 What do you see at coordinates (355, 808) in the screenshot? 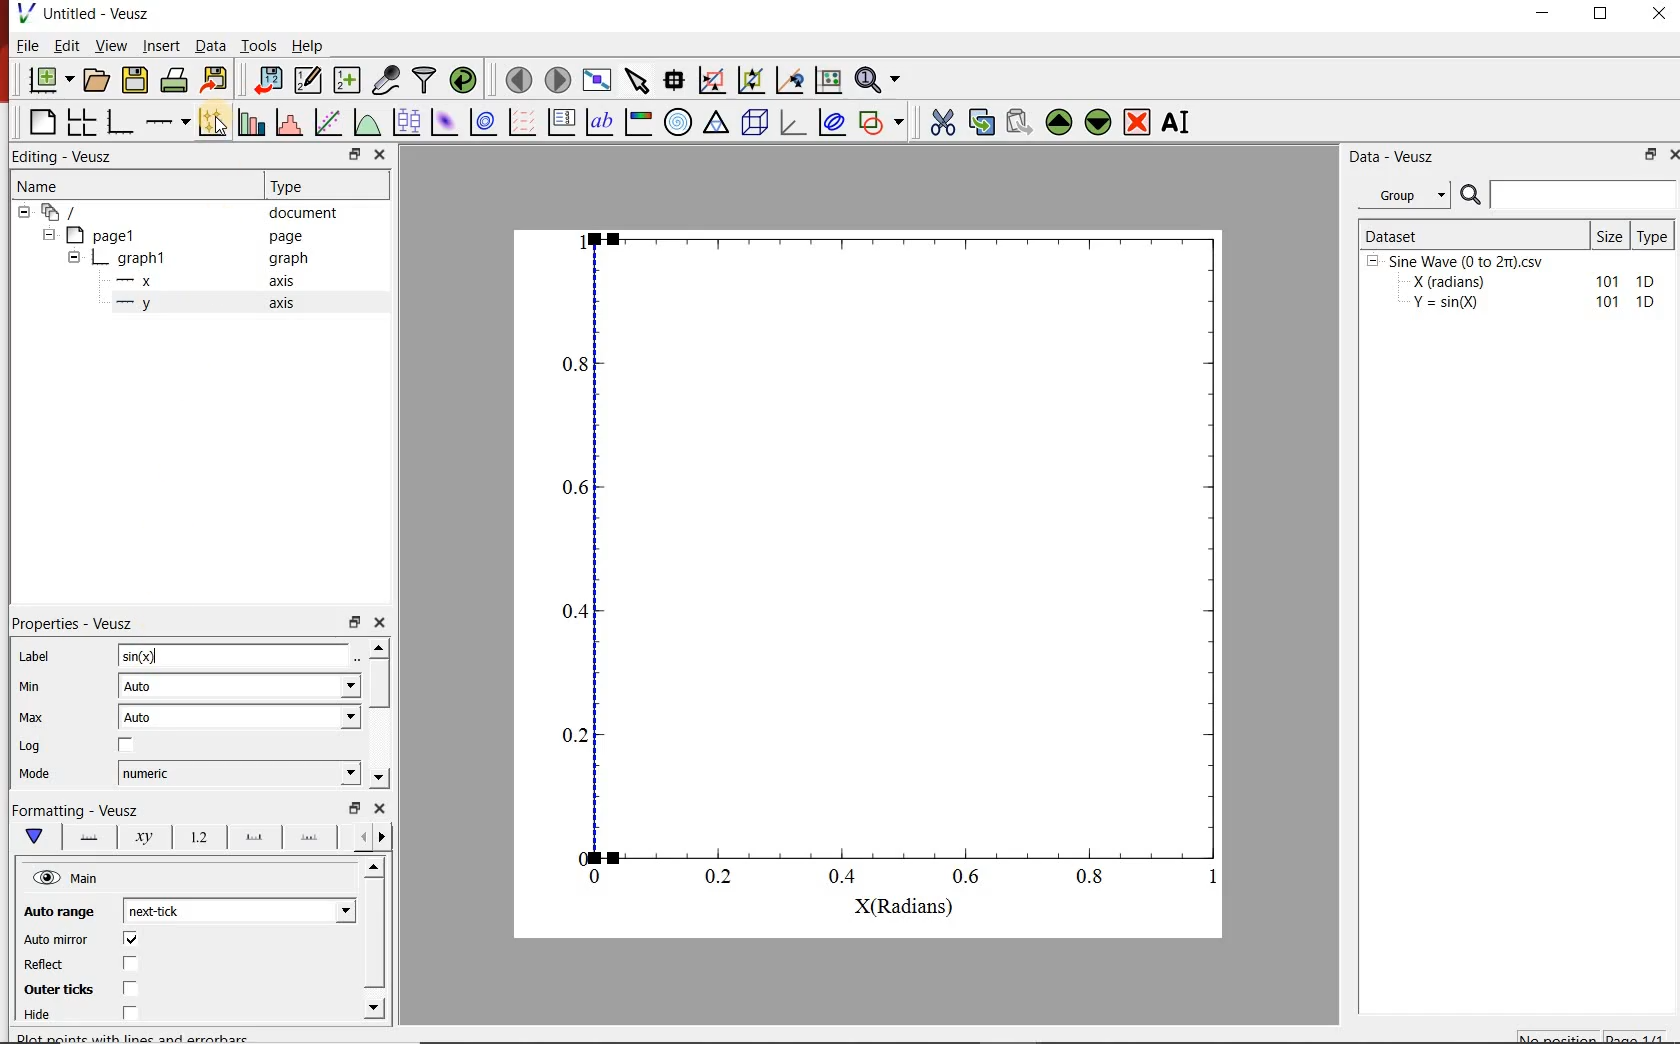
I see `Min/Max` at bounding box center [355, 808].